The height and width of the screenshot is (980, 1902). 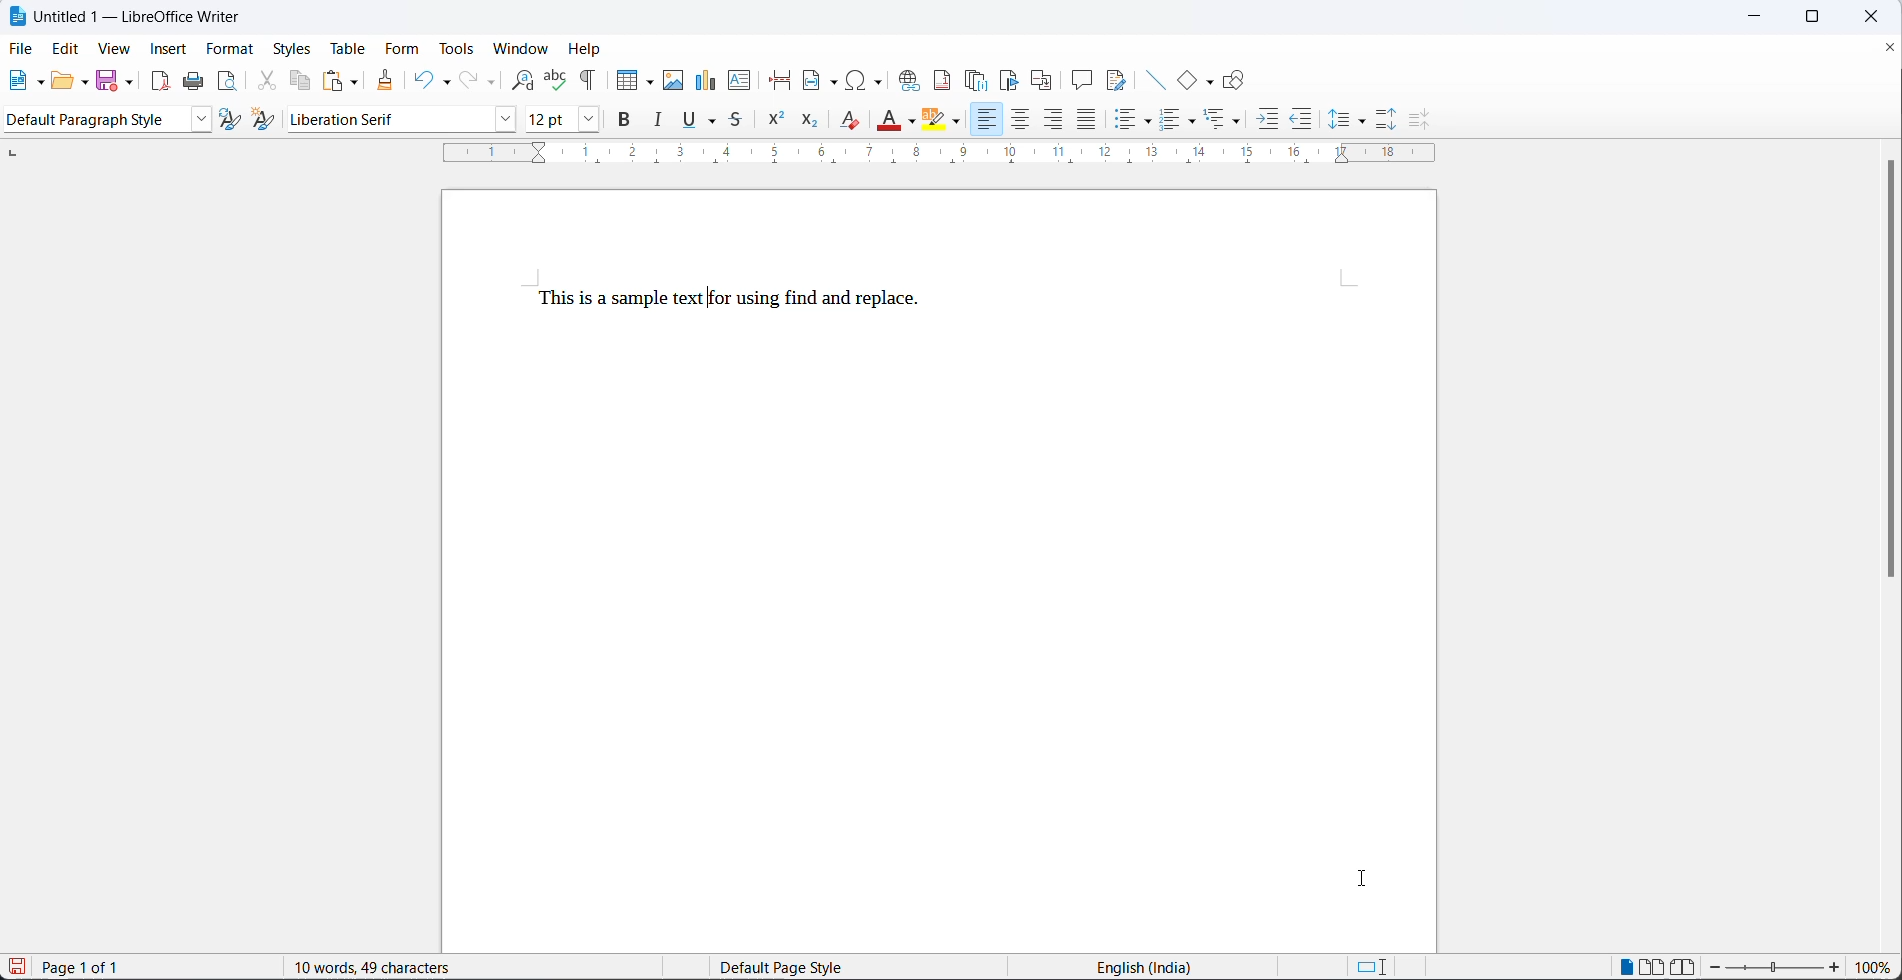 What do you see at coordinates (196, 120) in the screenshot?
I see `style options` at bounding box center [196, 120].